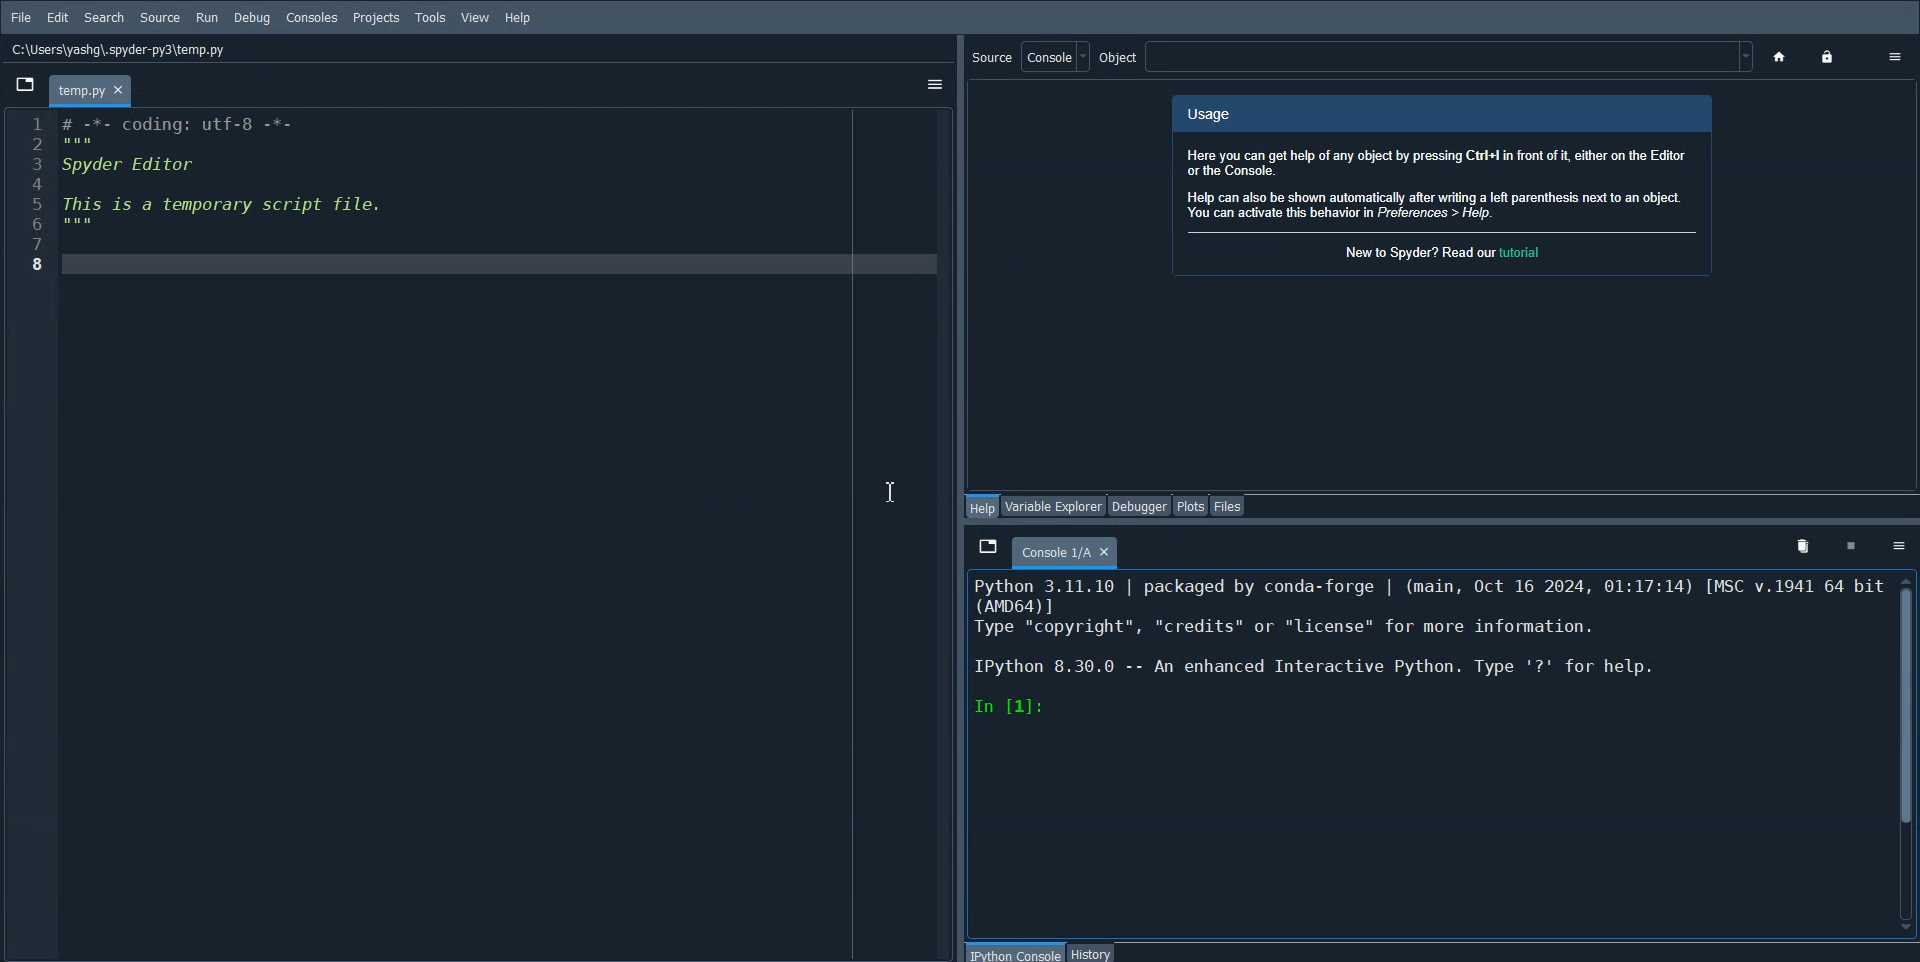 The width and height of the screenshot is (1920, 962). What do you see at coordinates (984, 506) in the screenshot?
I see `Help` at bounding box center [984, 506].